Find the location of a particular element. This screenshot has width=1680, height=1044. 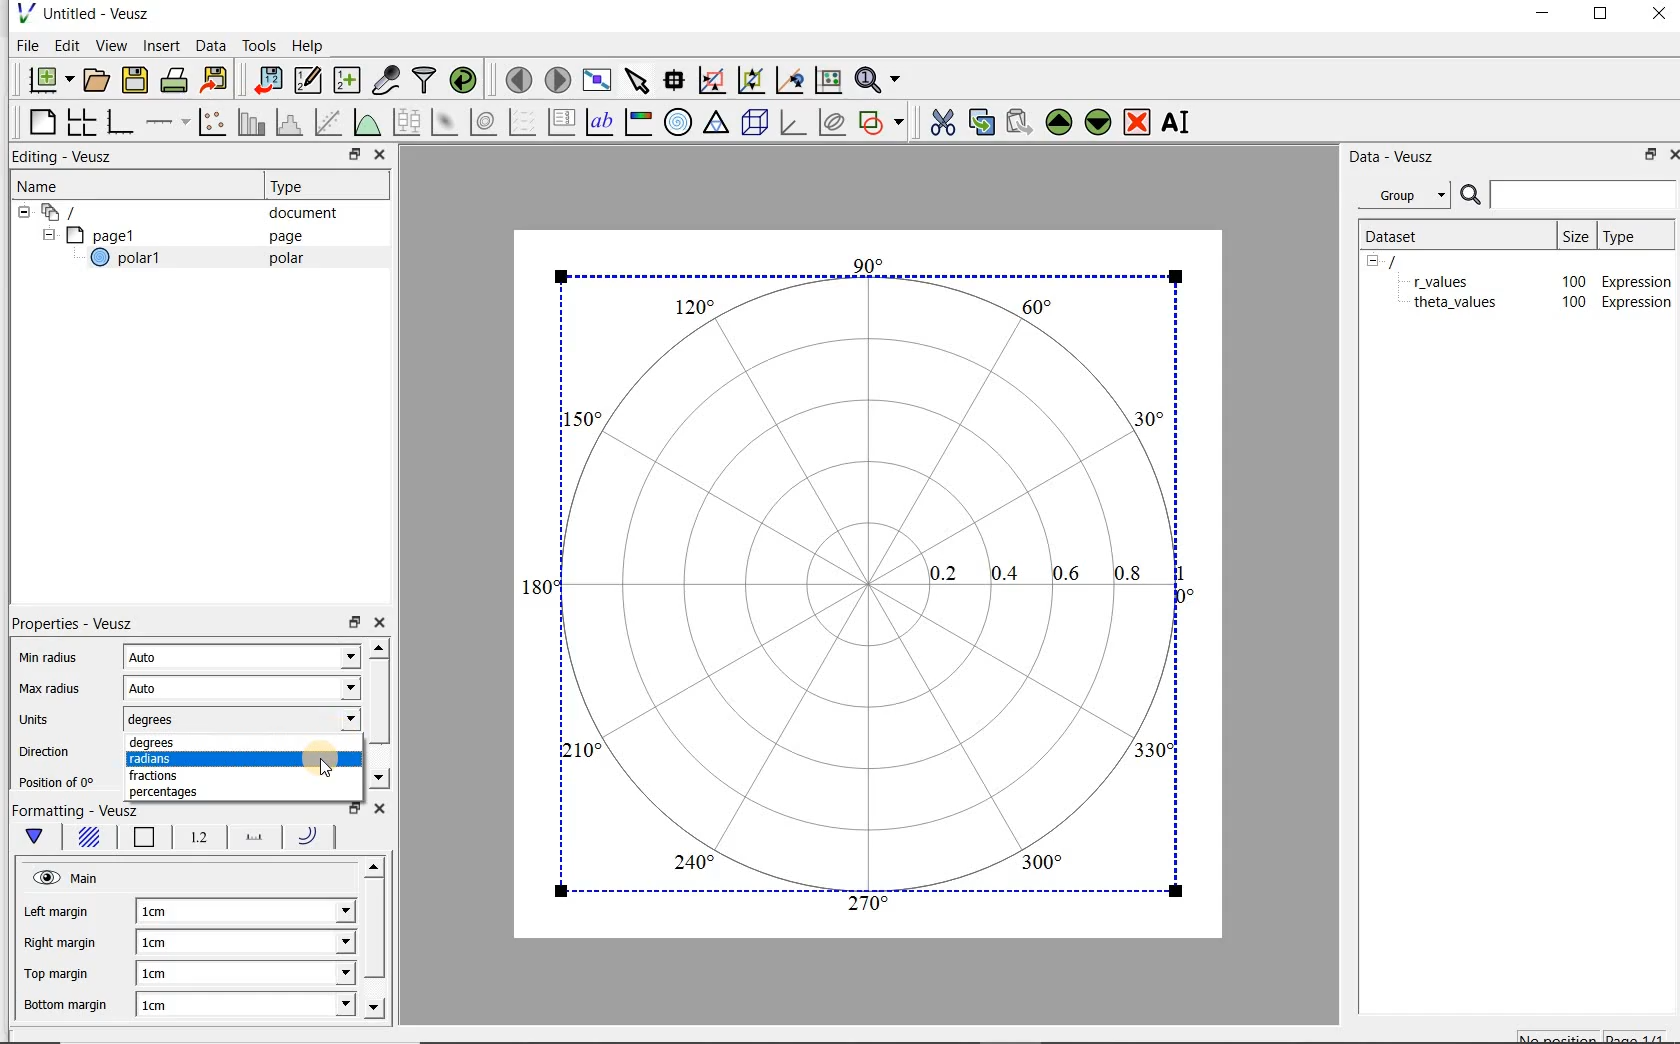

/document name is located at coordinates (1410, 260).